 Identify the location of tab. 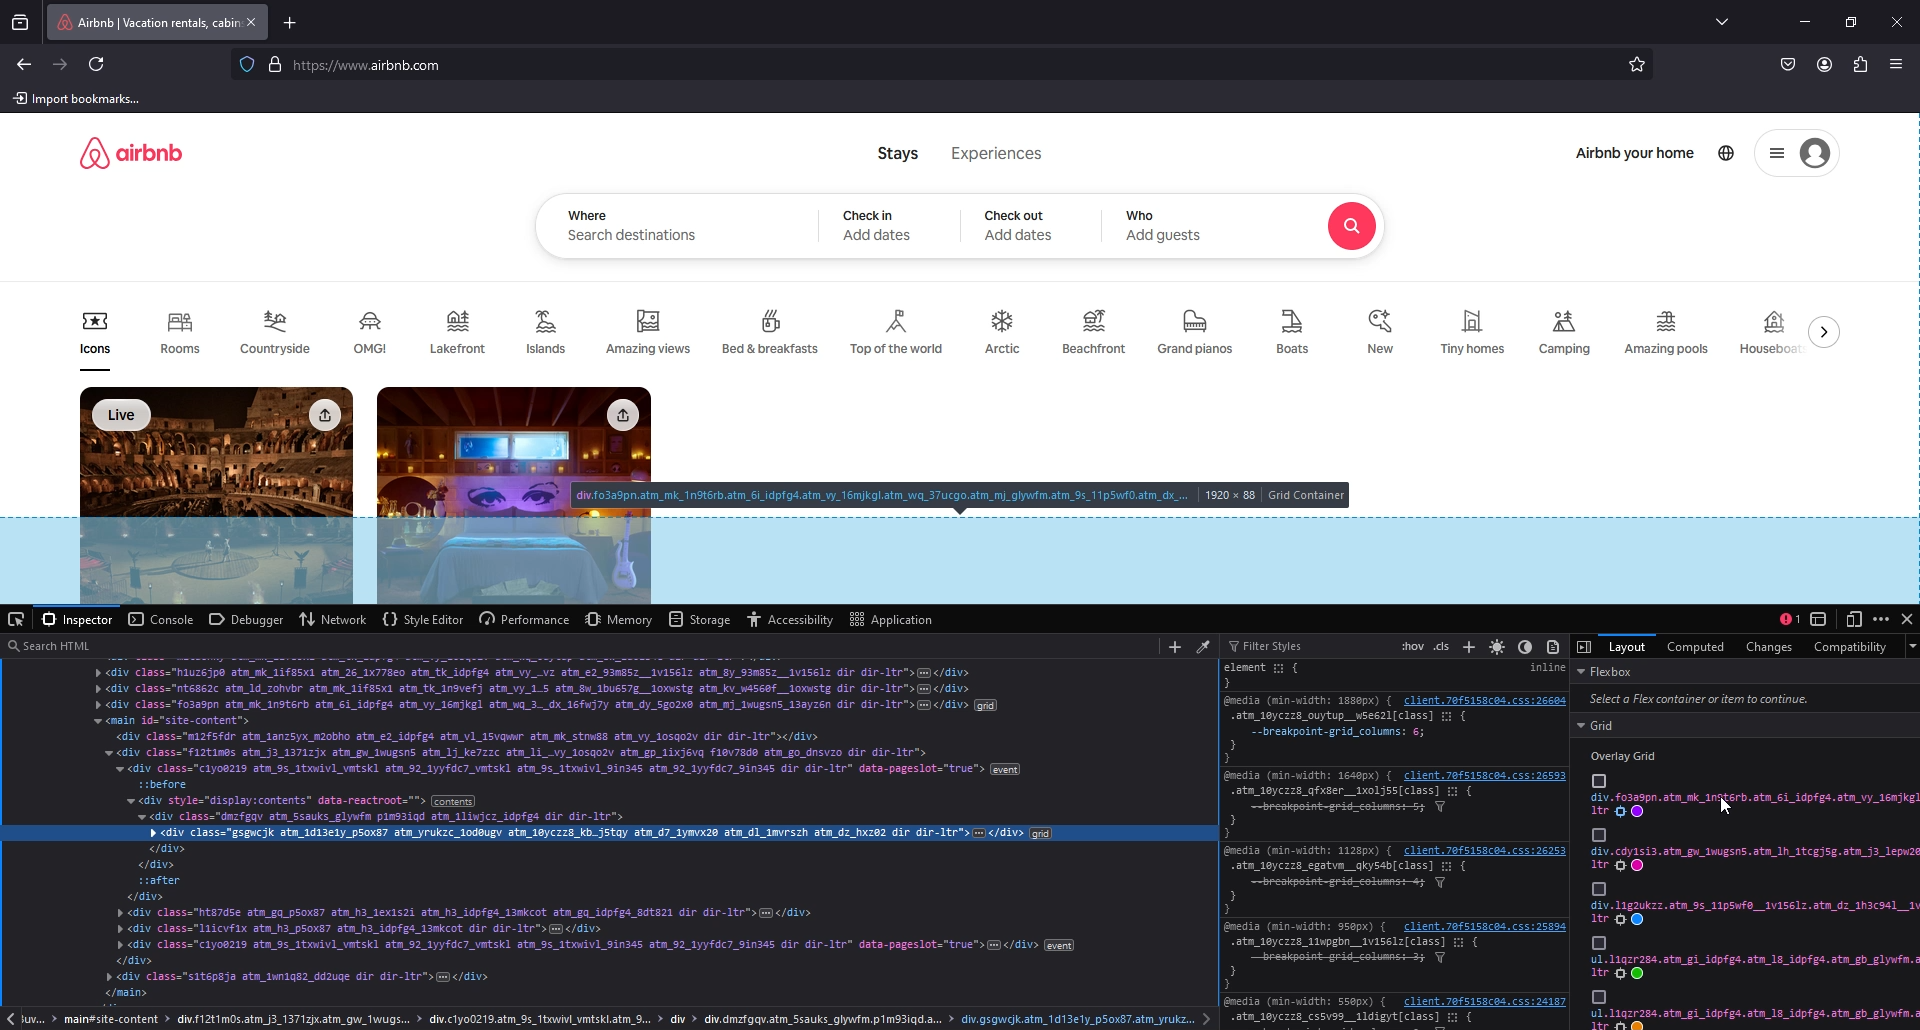
(144, 22).